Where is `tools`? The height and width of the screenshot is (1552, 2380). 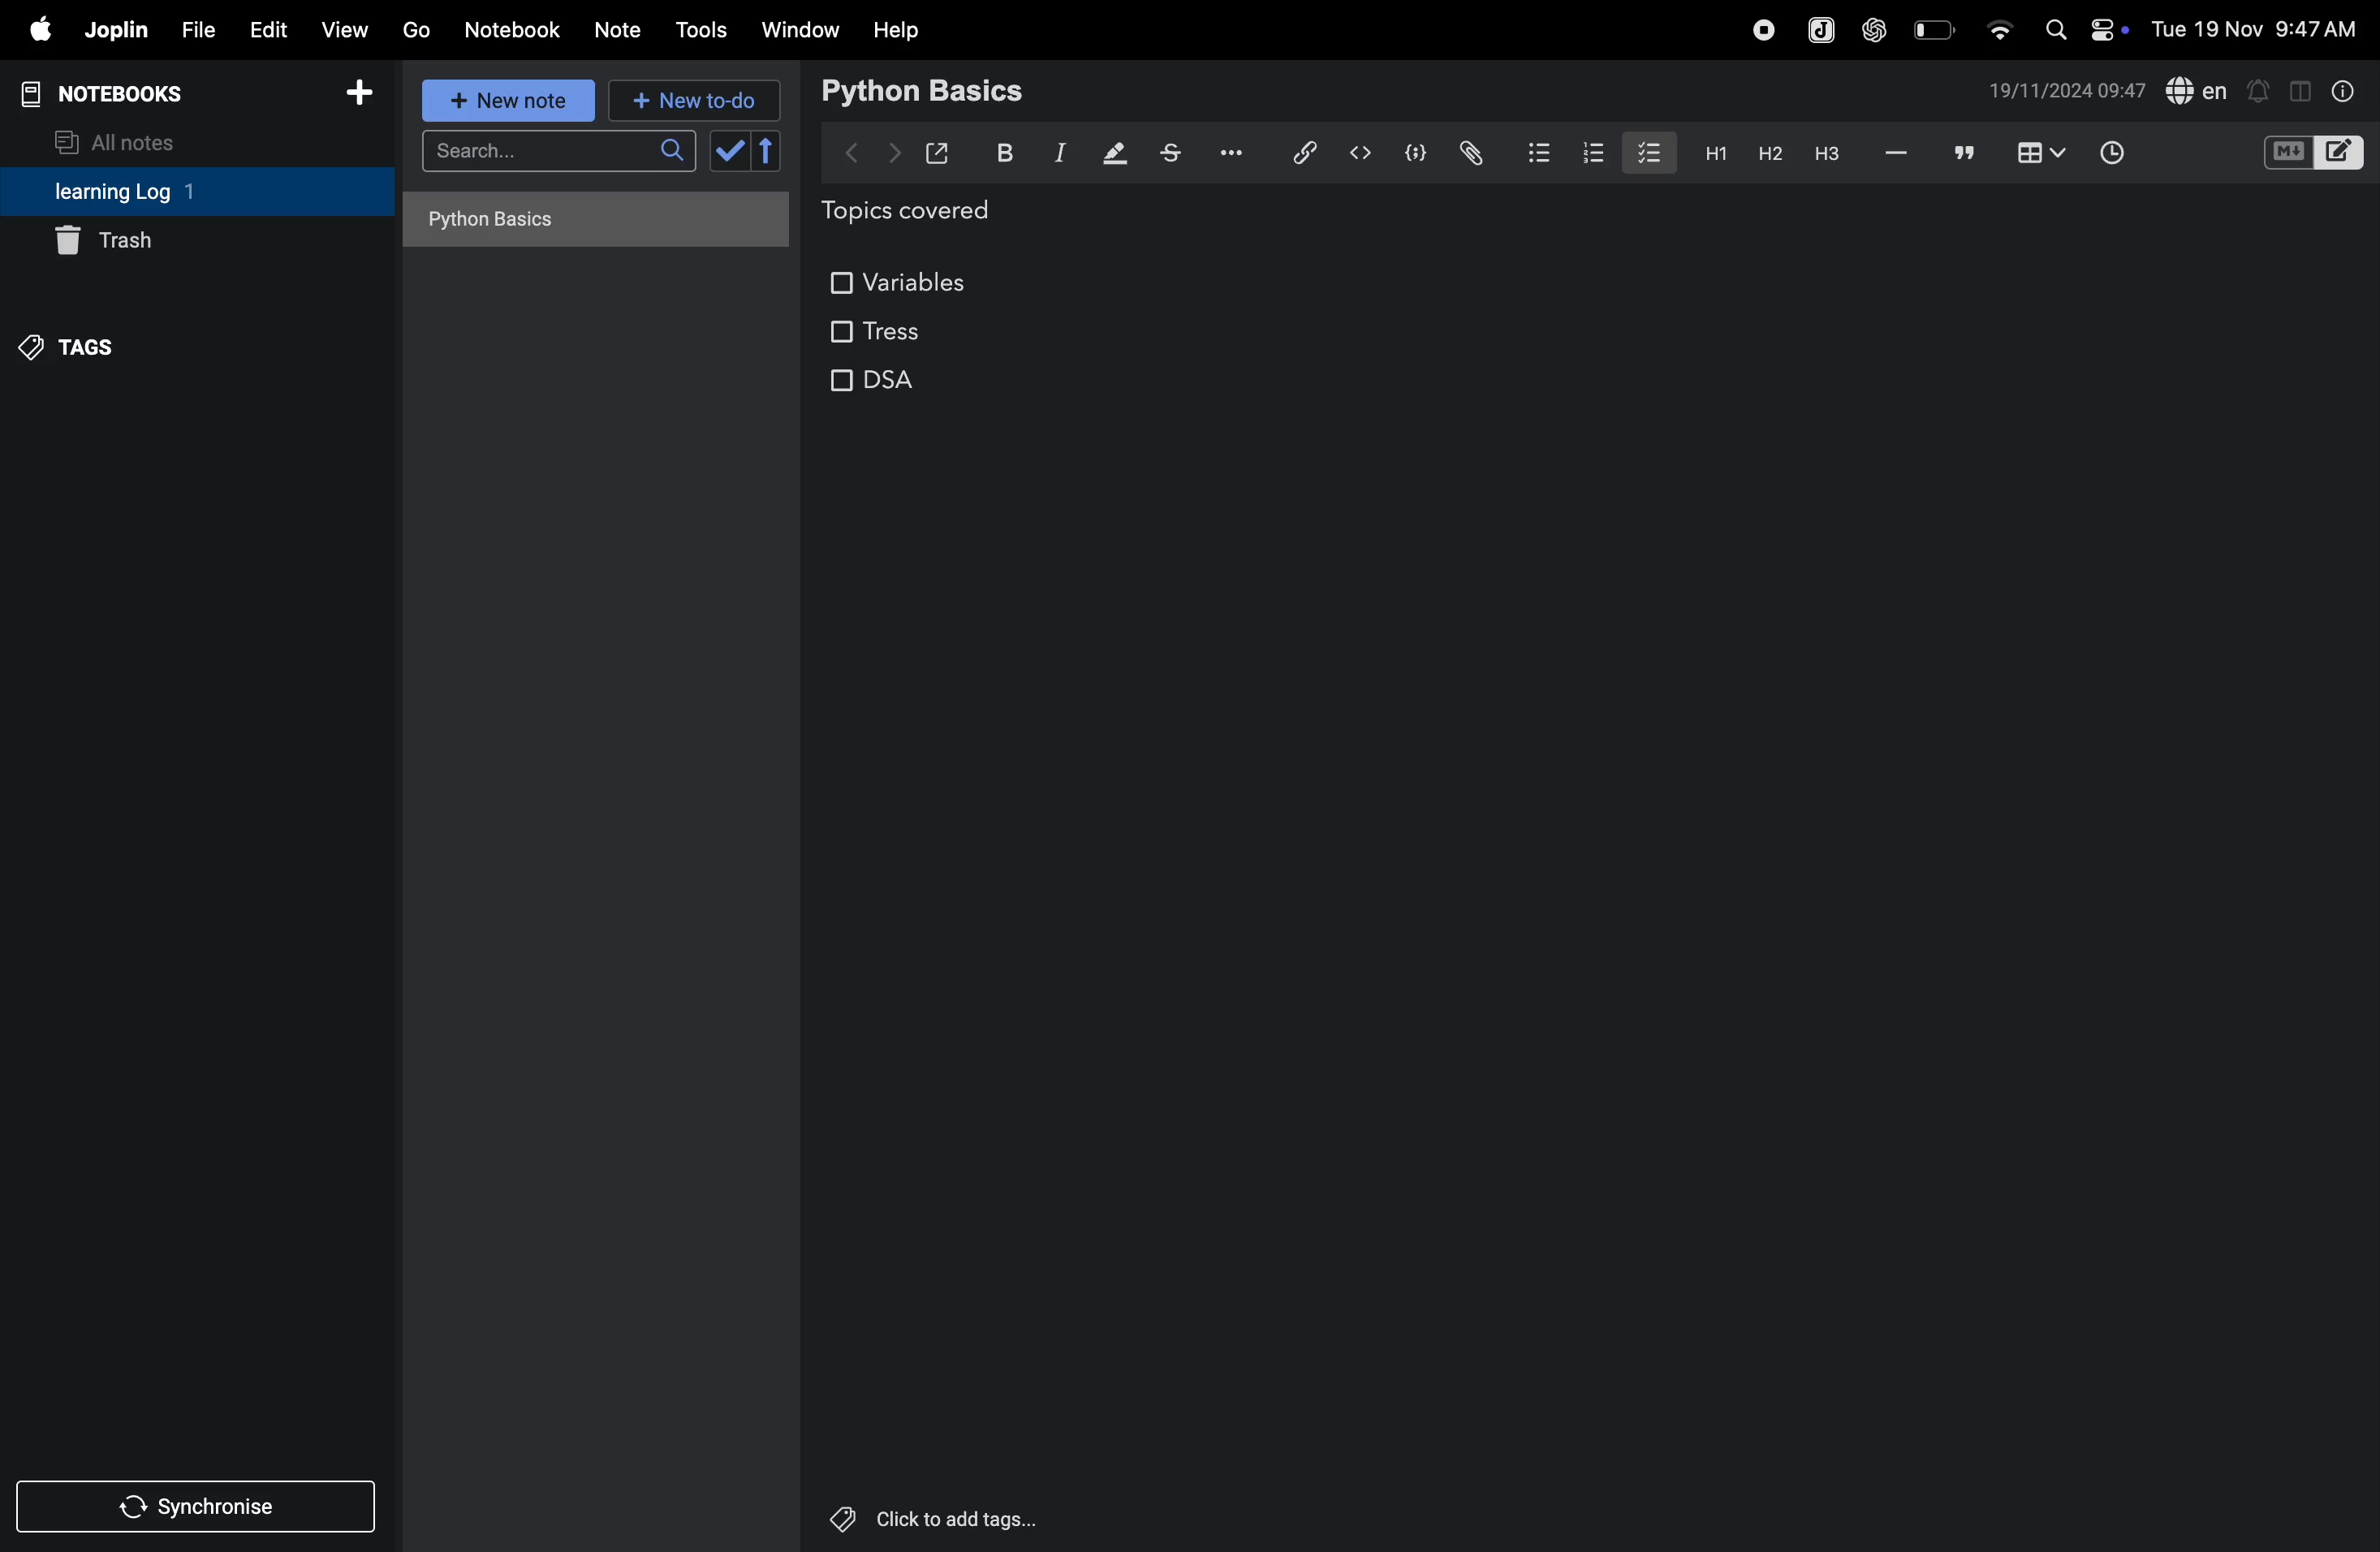
tools is located at coordinates (698, 30).